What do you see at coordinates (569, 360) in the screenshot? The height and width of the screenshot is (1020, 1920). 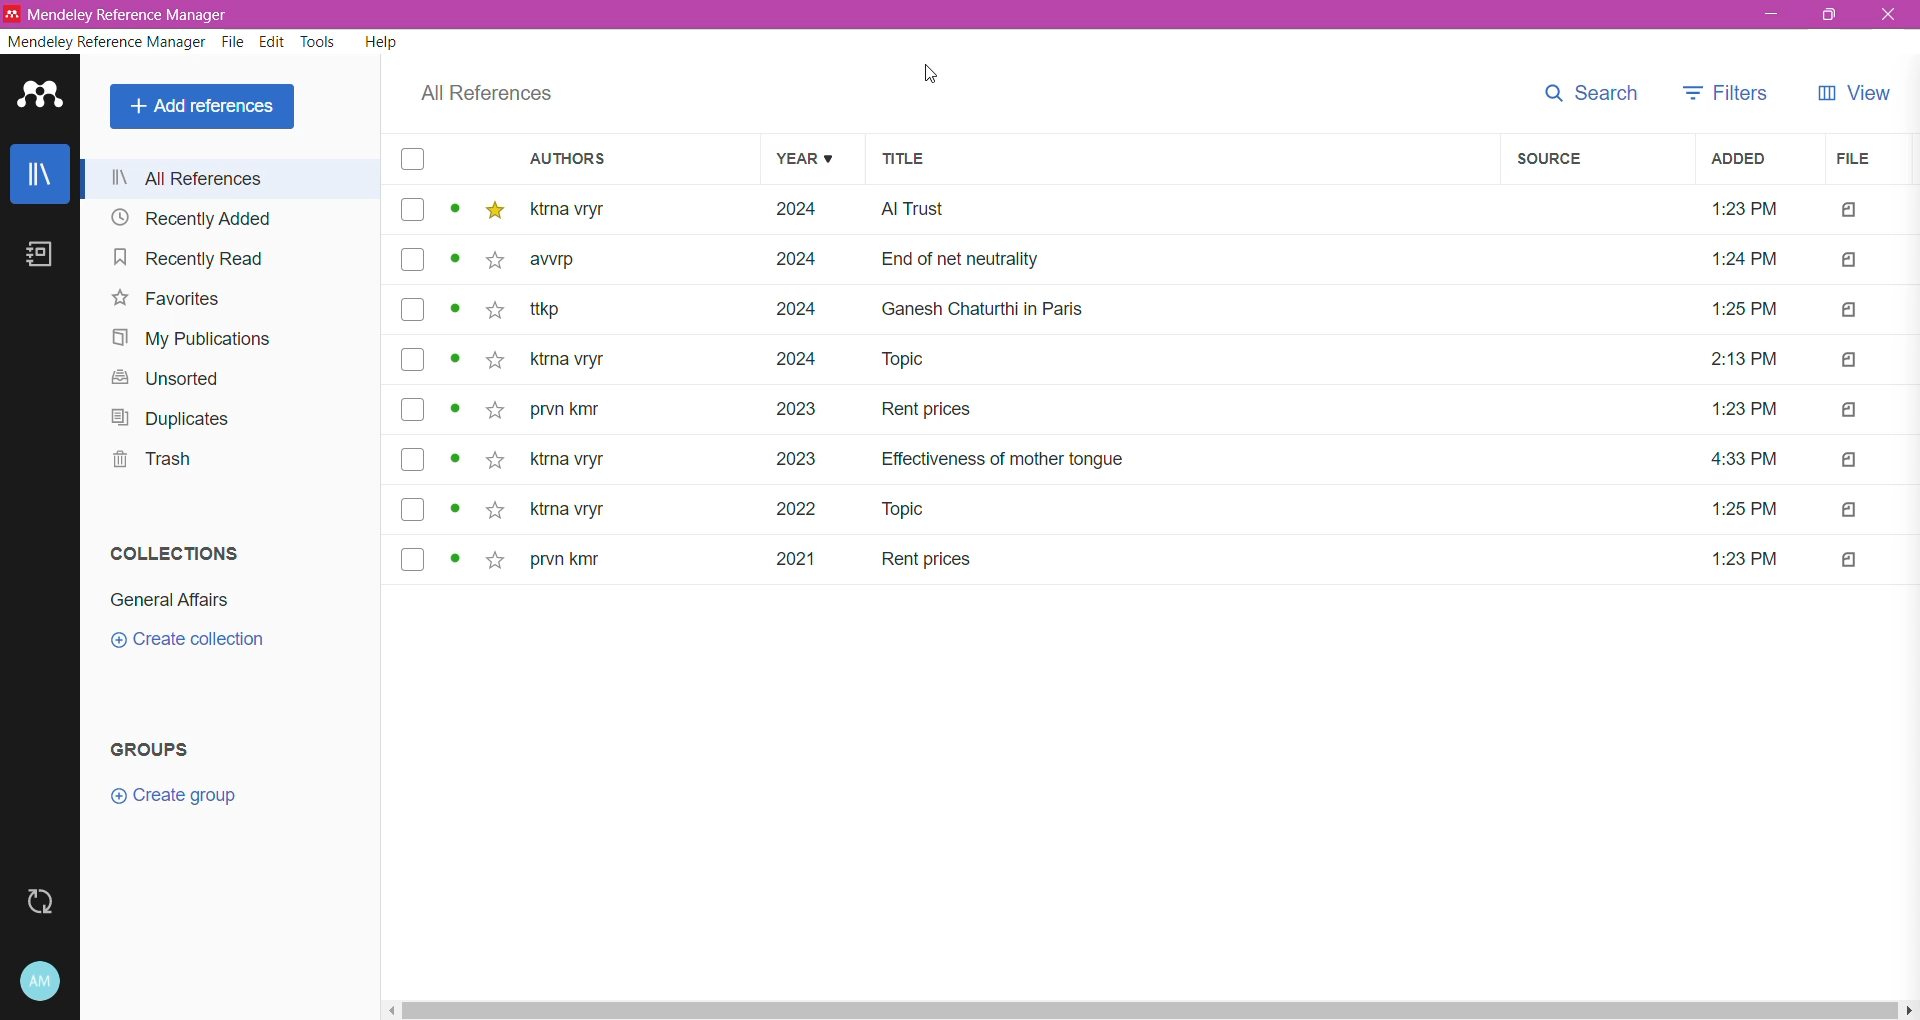 I see `ktrna vryr` at bounding box center [569, 360].